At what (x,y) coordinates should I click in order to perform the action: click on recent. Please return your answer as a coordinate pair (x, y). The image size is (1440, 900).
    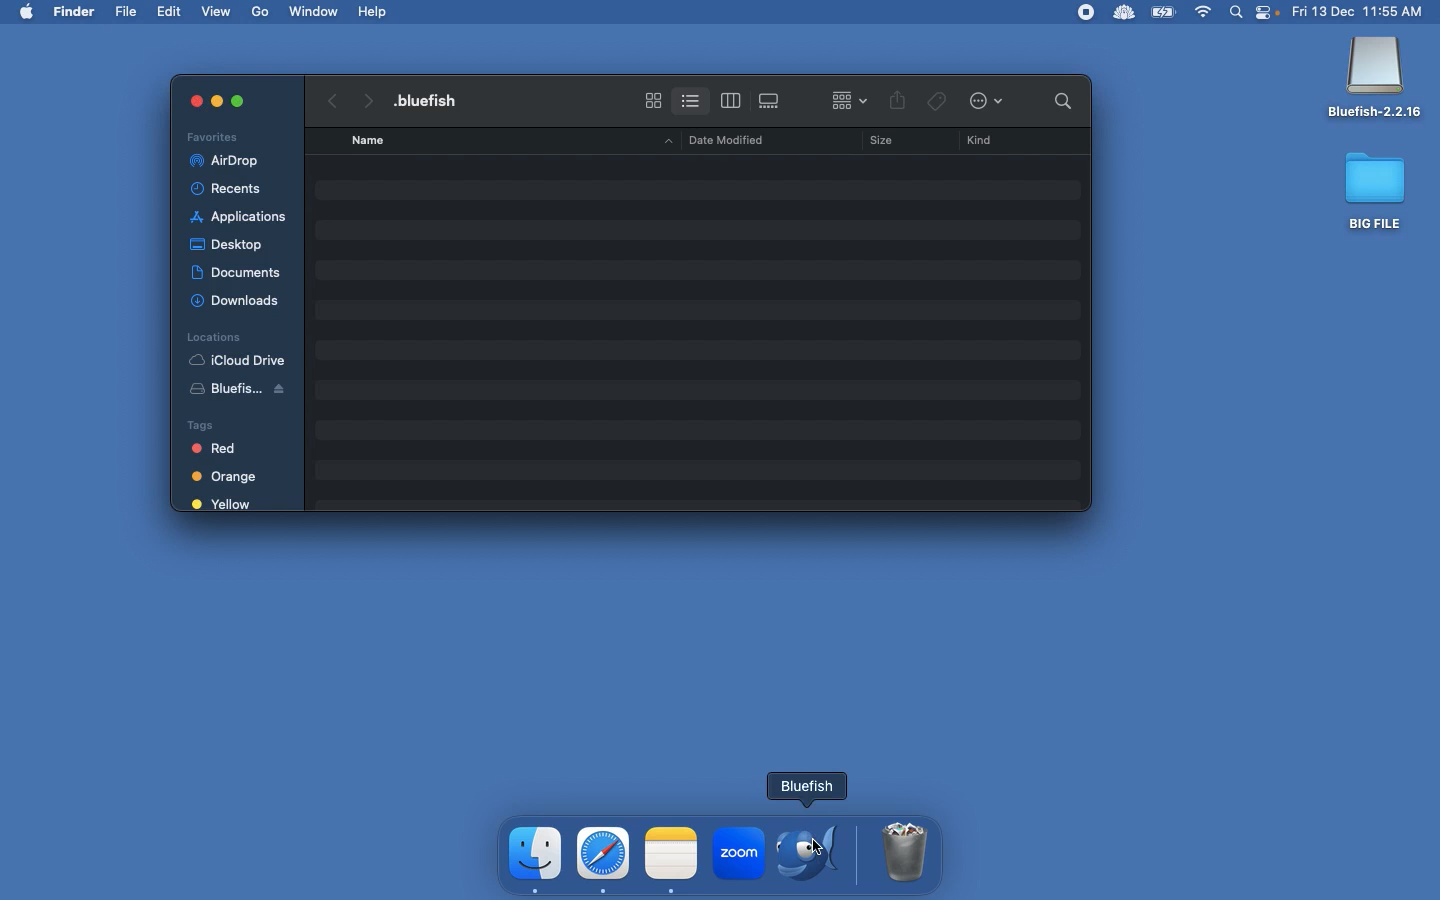
    Looking at the image, I should click on (234, 189).